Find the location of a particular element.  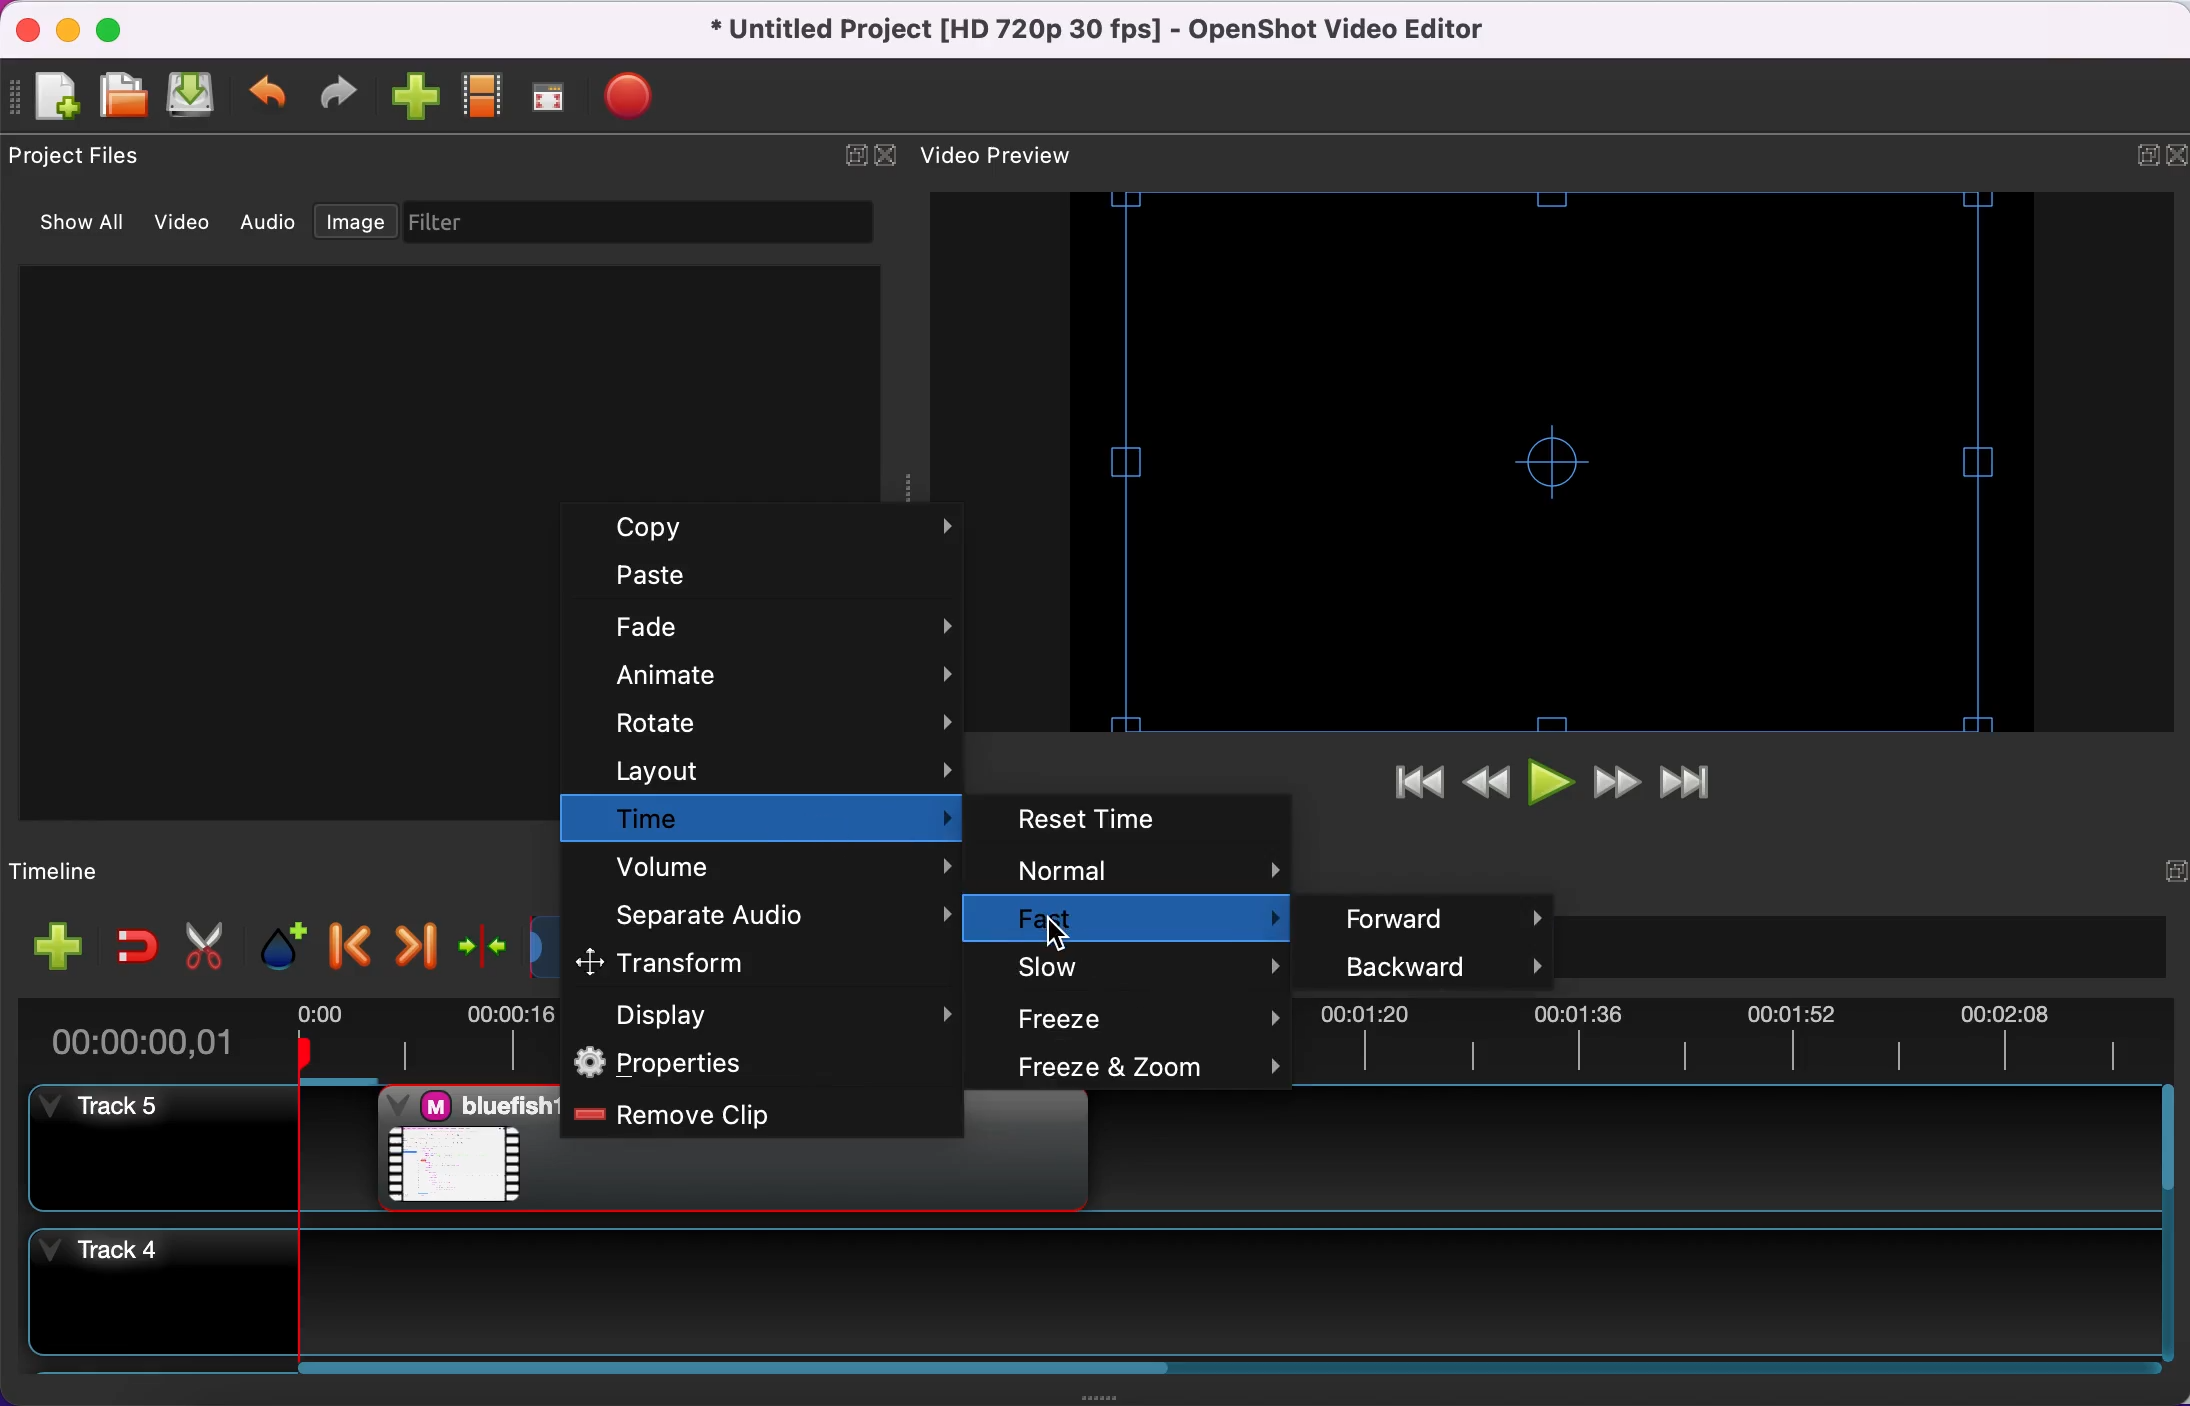

timeline is located at coordinates (77, 868).